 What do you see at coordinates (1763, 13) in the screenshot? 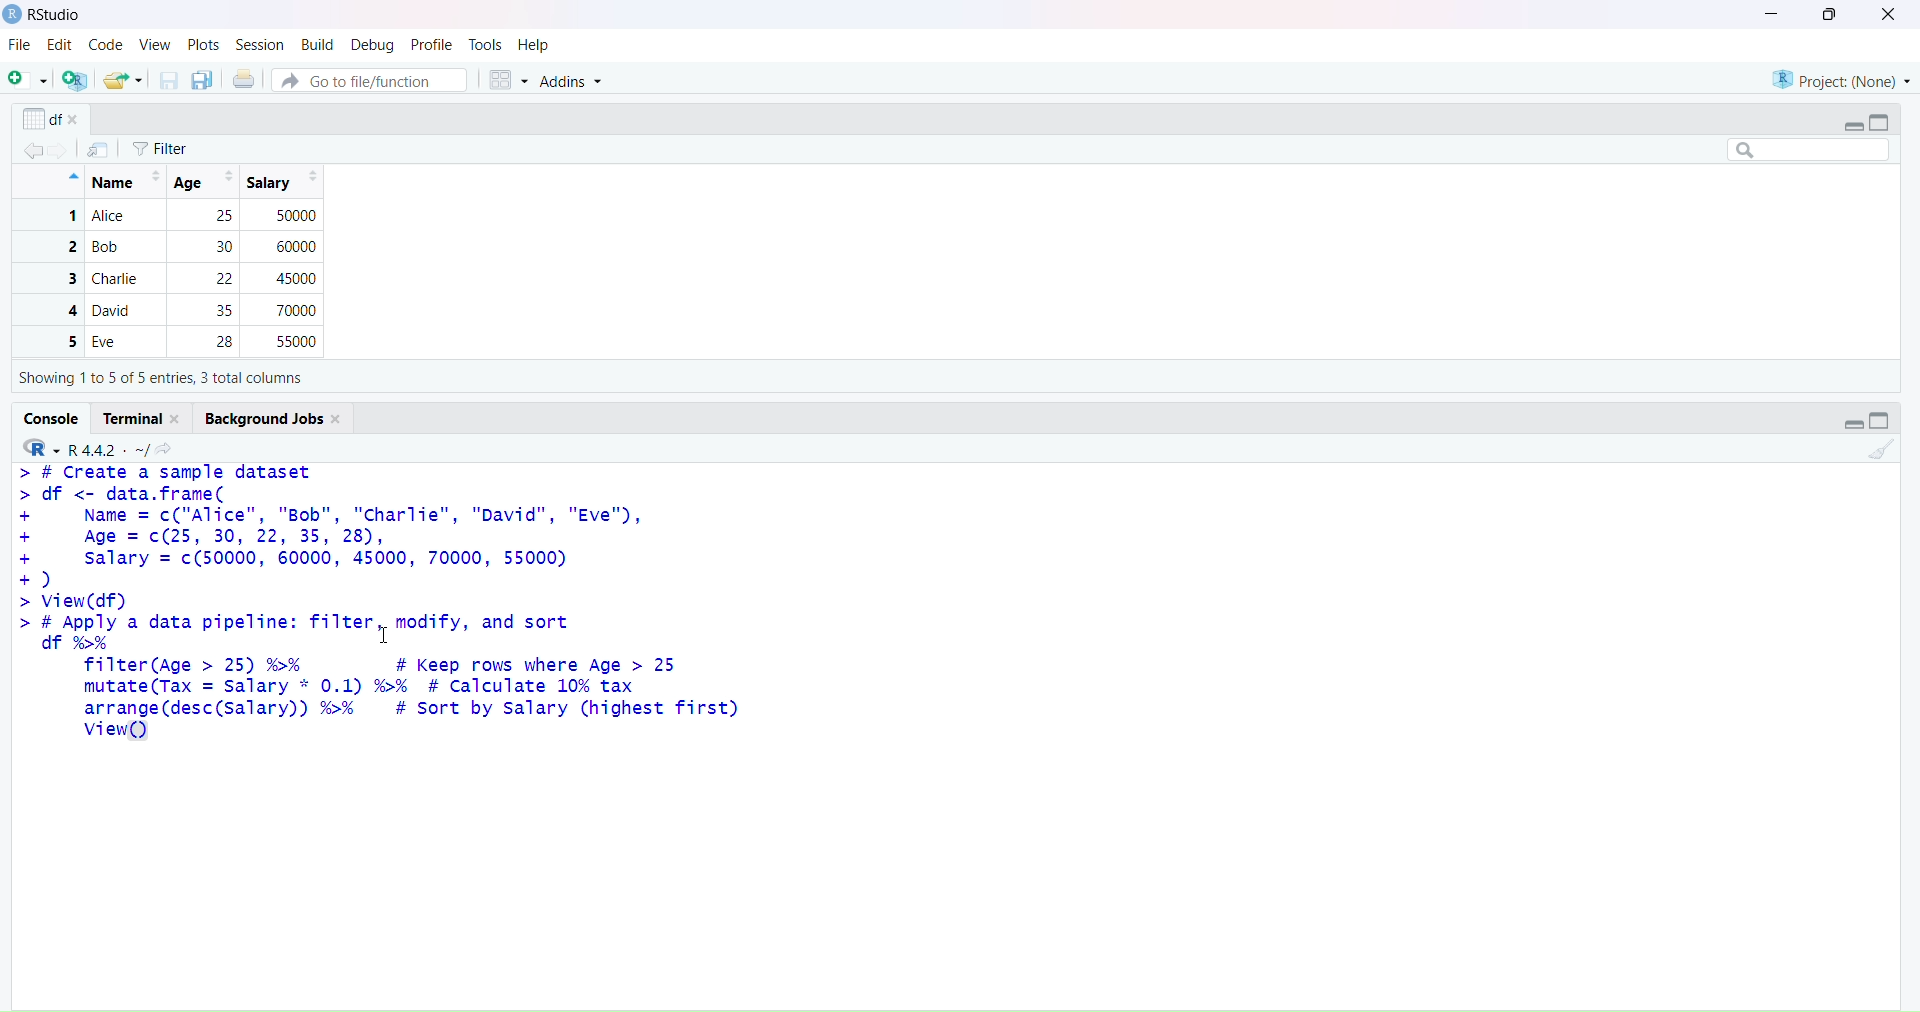
I see `minimize` at bounding box center [1763, 13].